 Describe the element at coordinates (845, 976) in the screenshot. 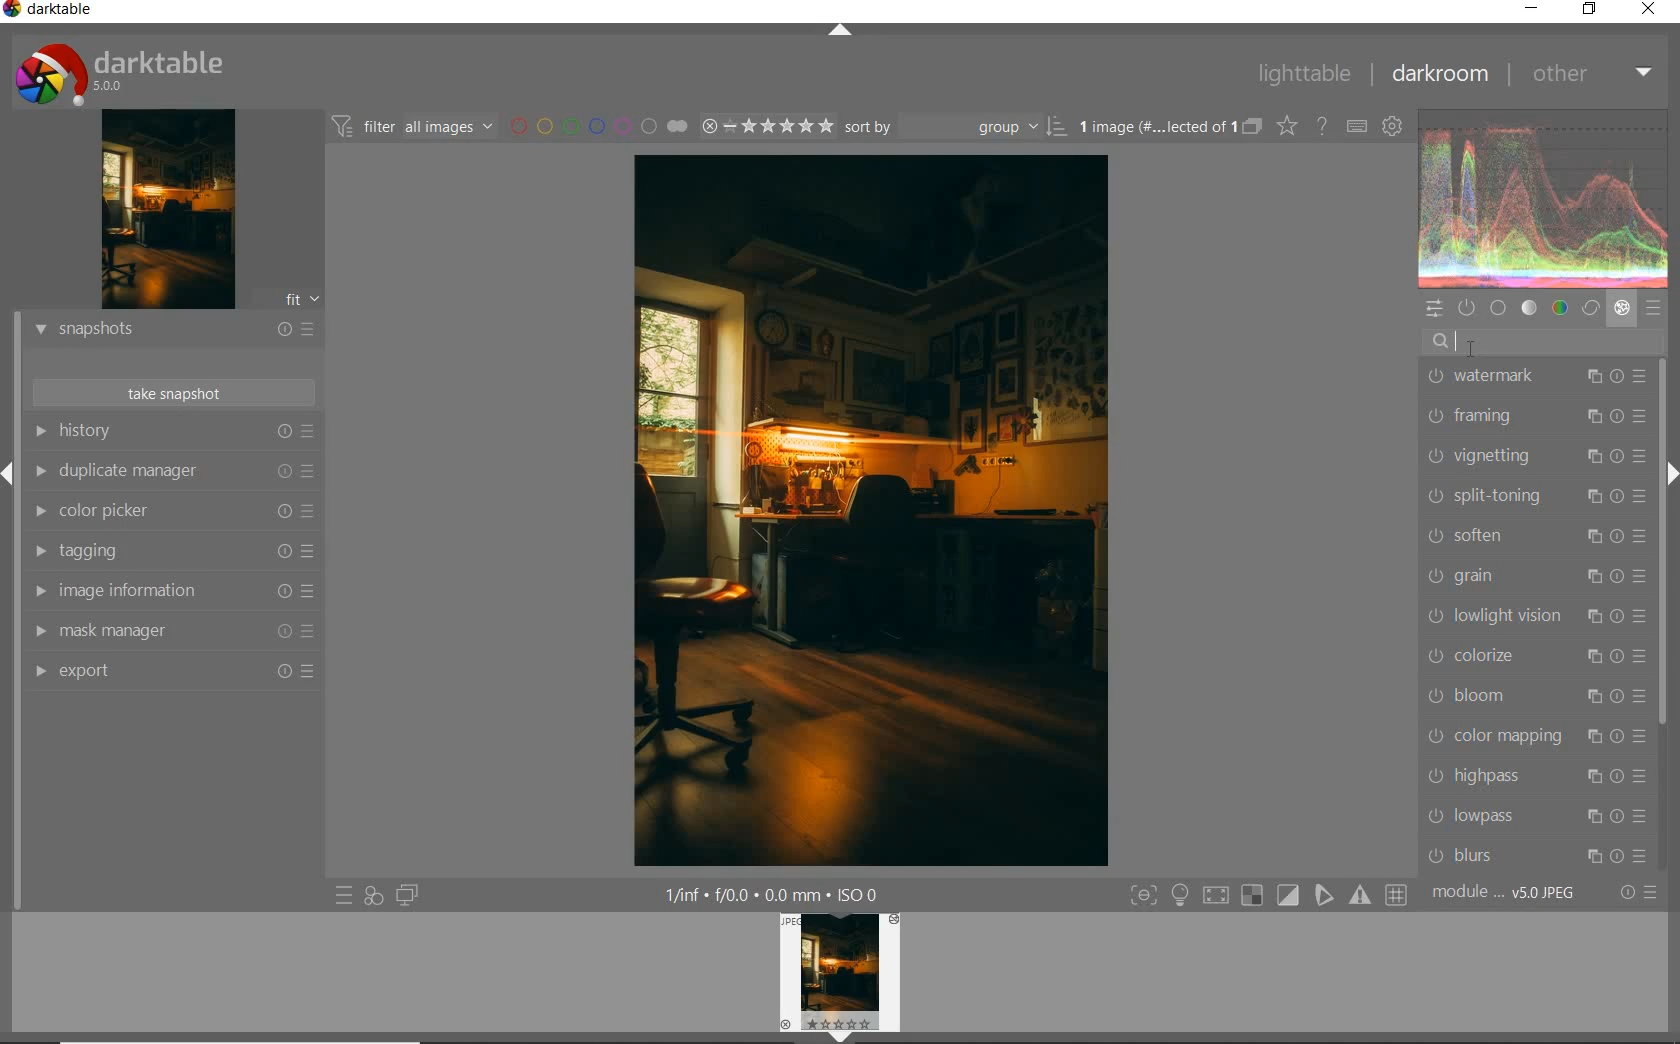

I see `image preview` at that location.